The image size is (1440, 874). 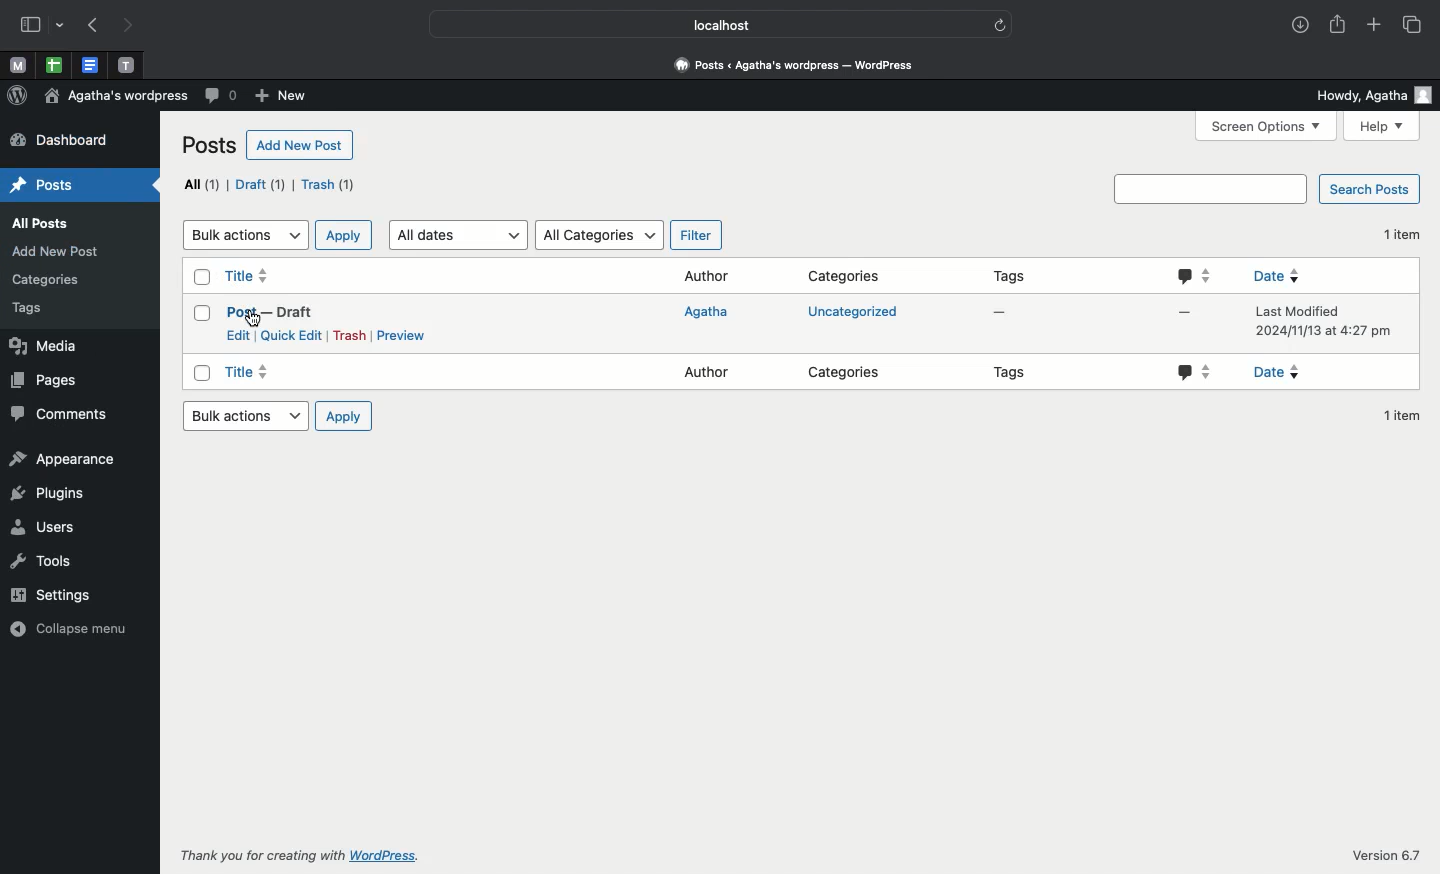 I want to click on Checkbox, so click(x=204, y=276).